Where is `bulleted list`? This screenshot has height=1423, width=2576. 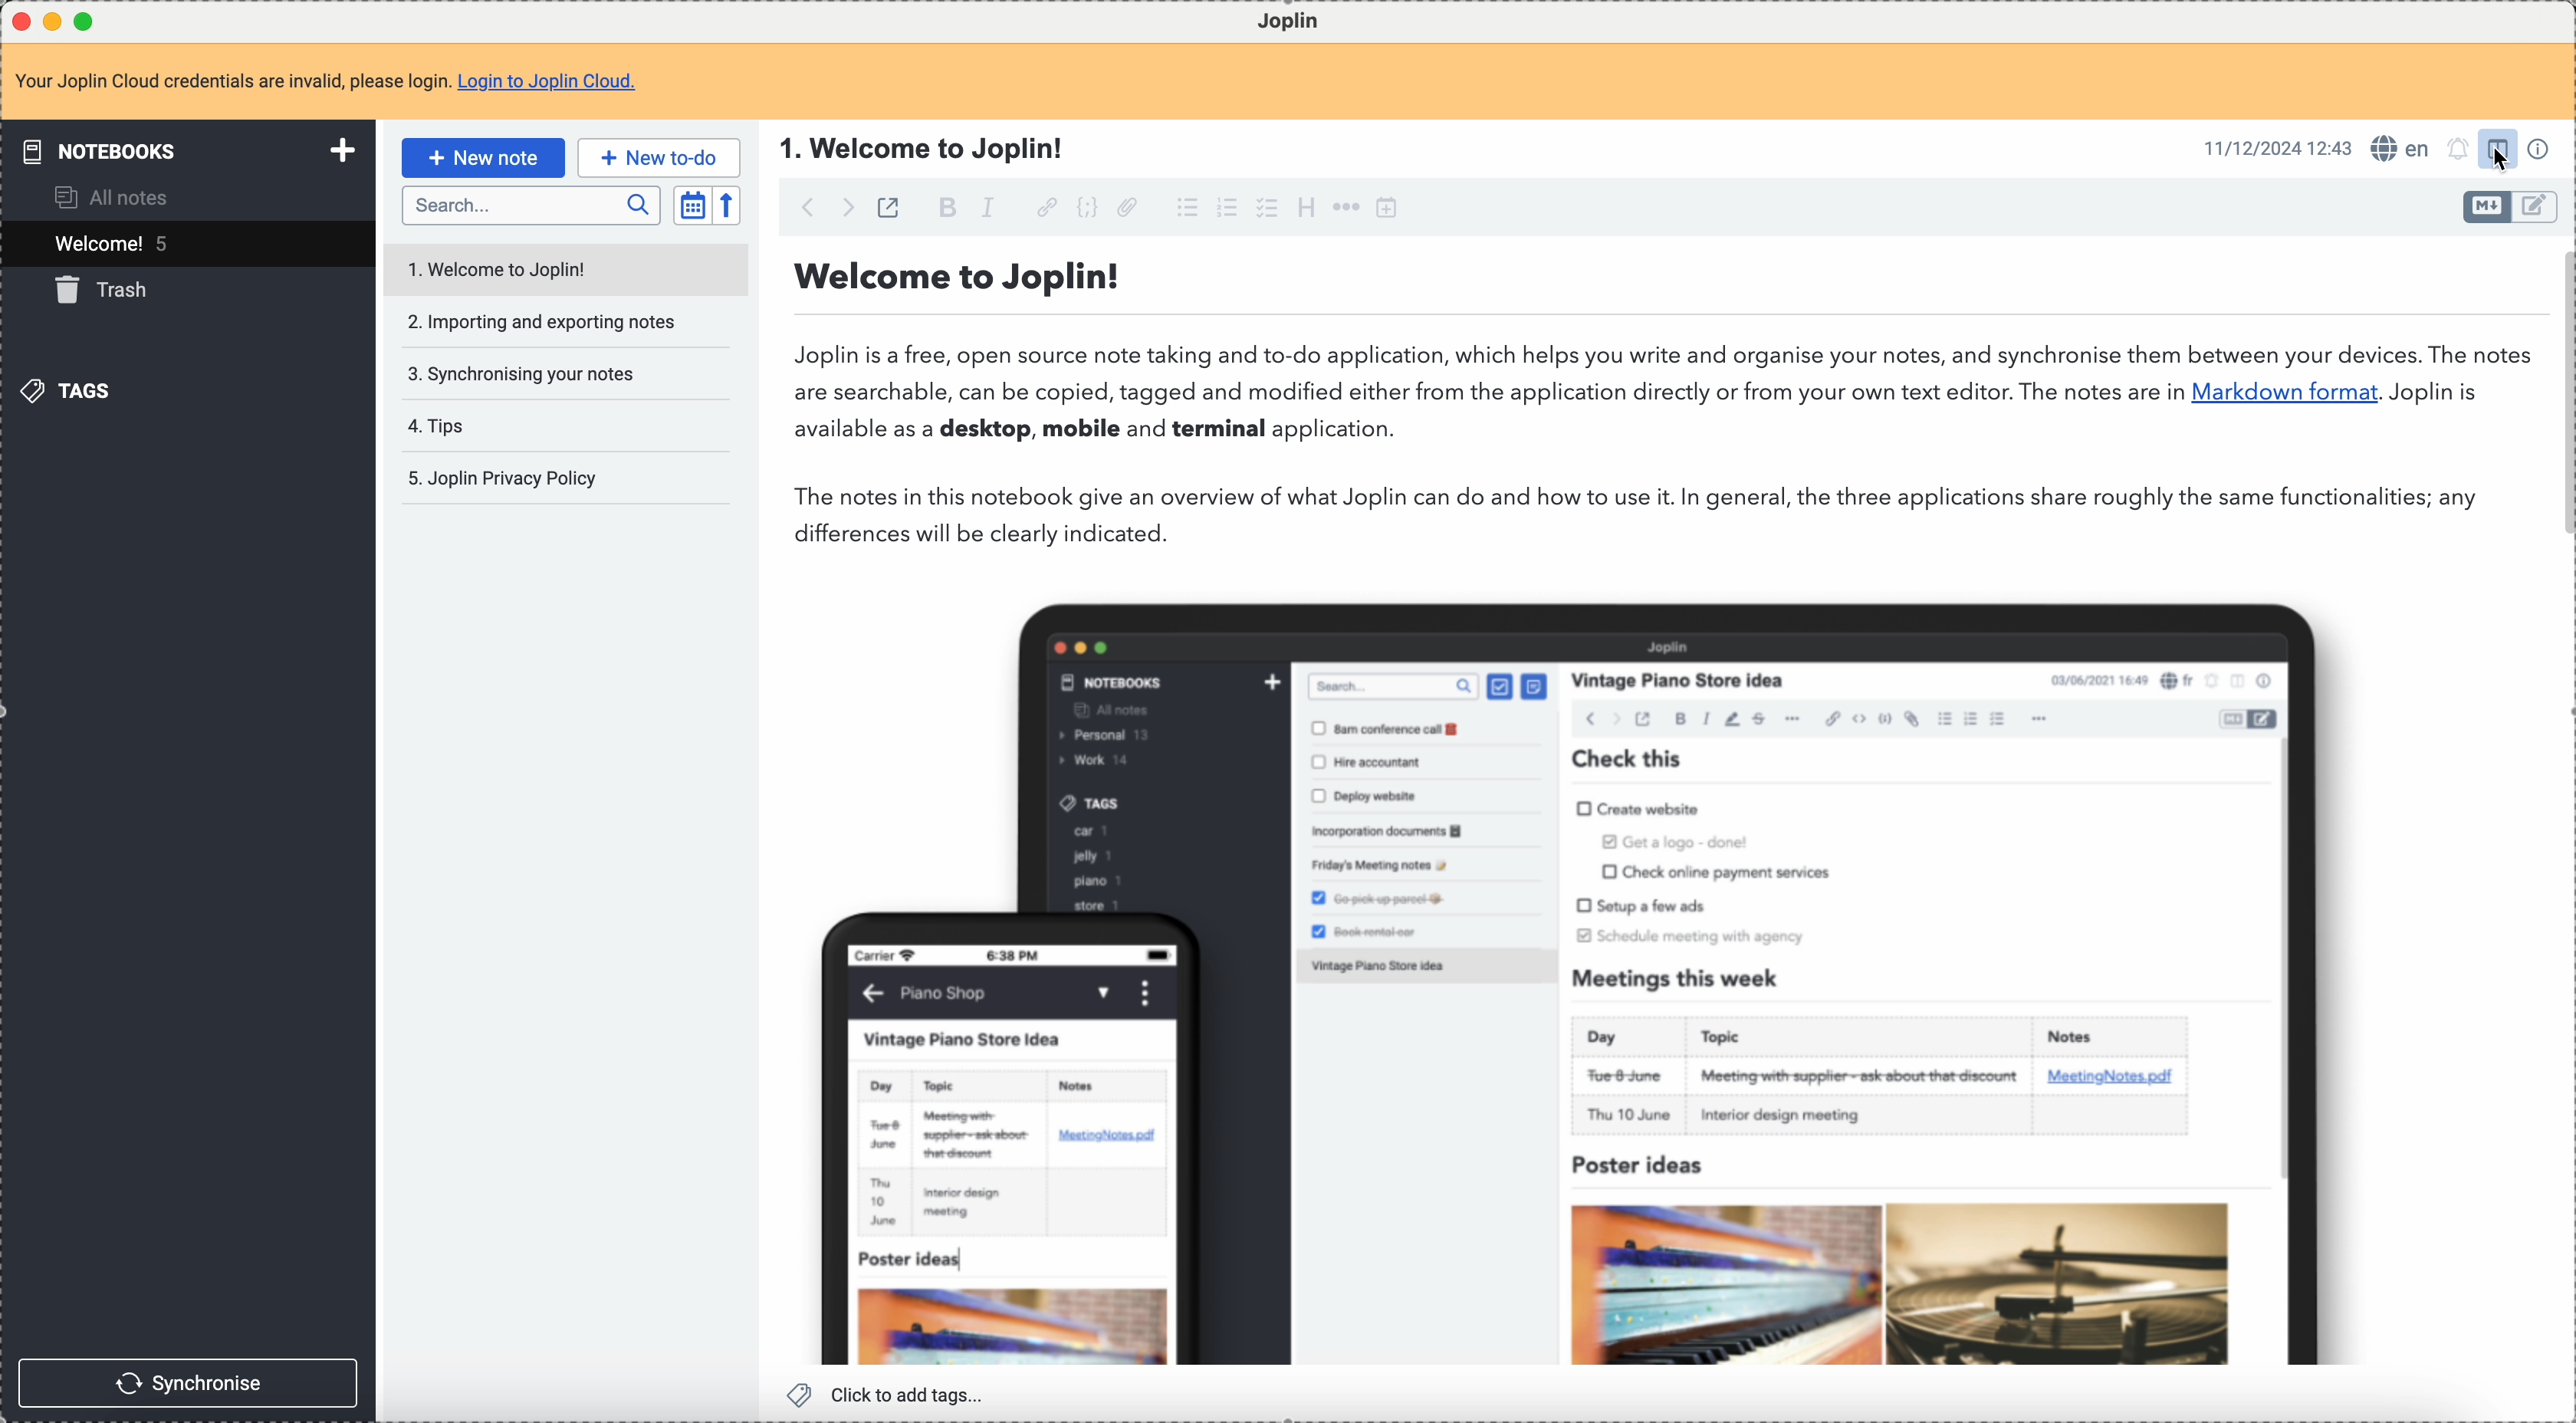 bulleted list is located at coordinates (1185, 205).